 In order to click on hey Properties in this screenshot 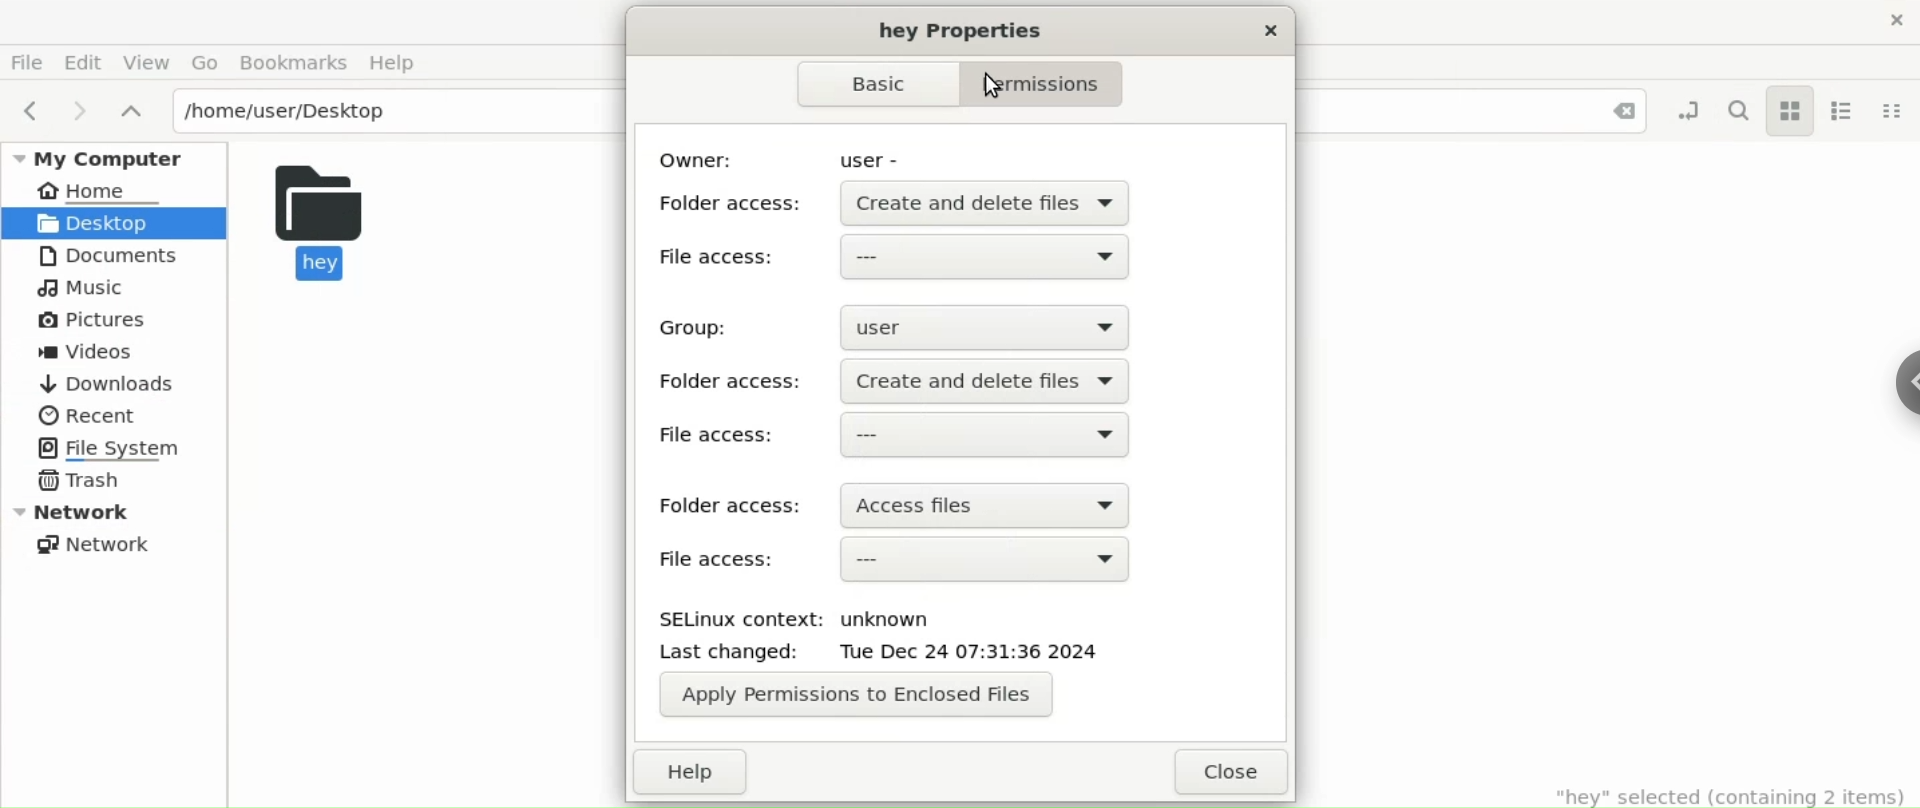, I will do `click(959, 34)`.